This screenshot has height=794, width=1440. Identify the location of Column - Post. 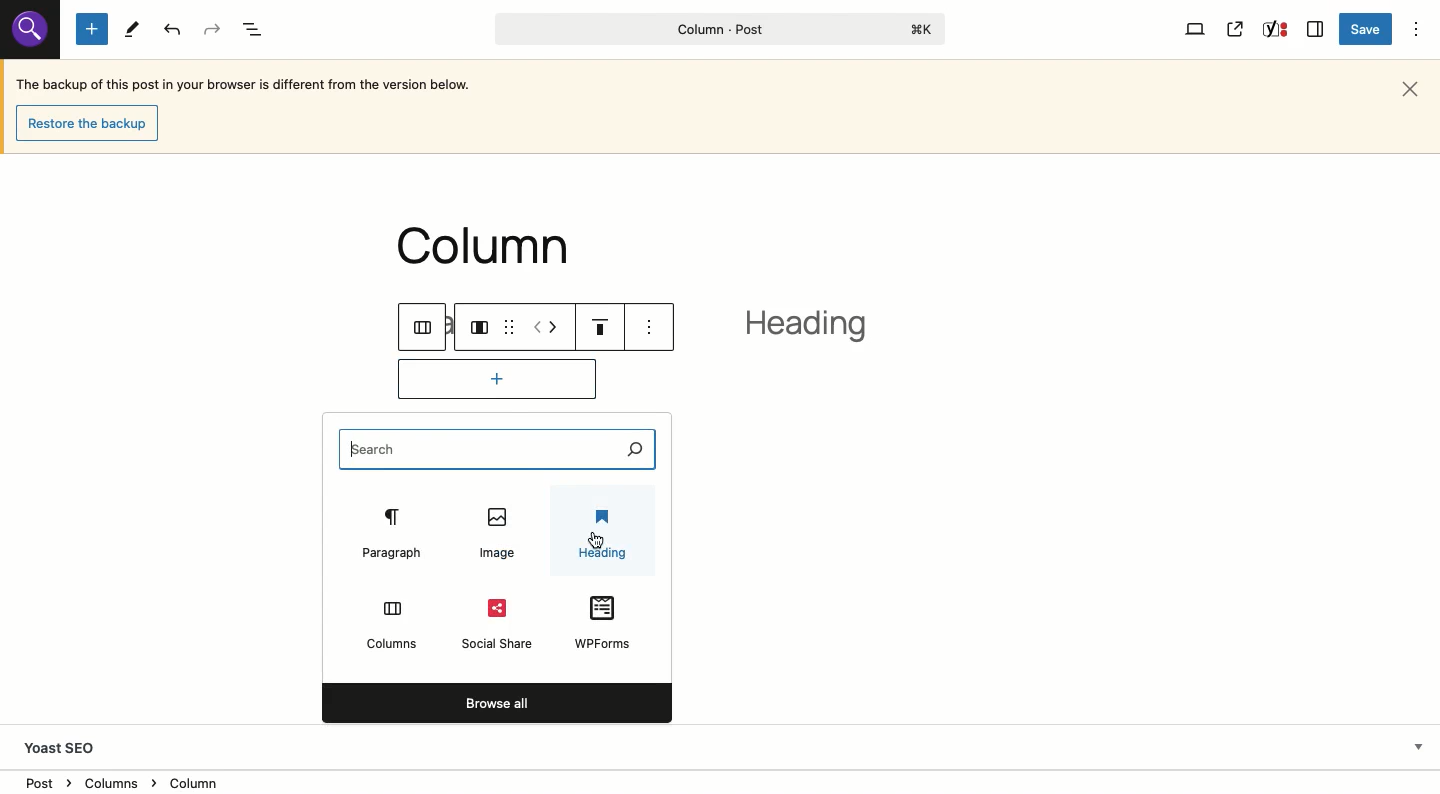
(715, 29).